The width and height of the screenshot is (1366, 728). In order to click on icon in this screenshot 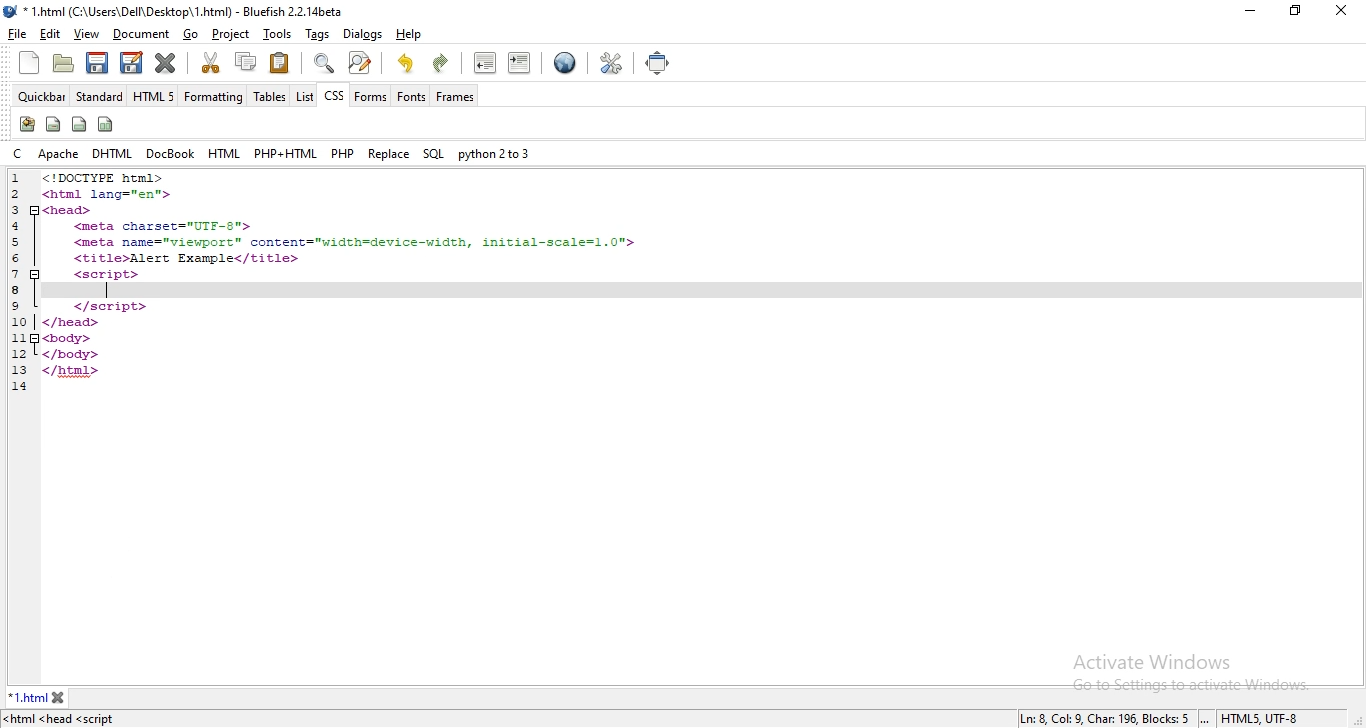, I will do `click(53, 125)`.